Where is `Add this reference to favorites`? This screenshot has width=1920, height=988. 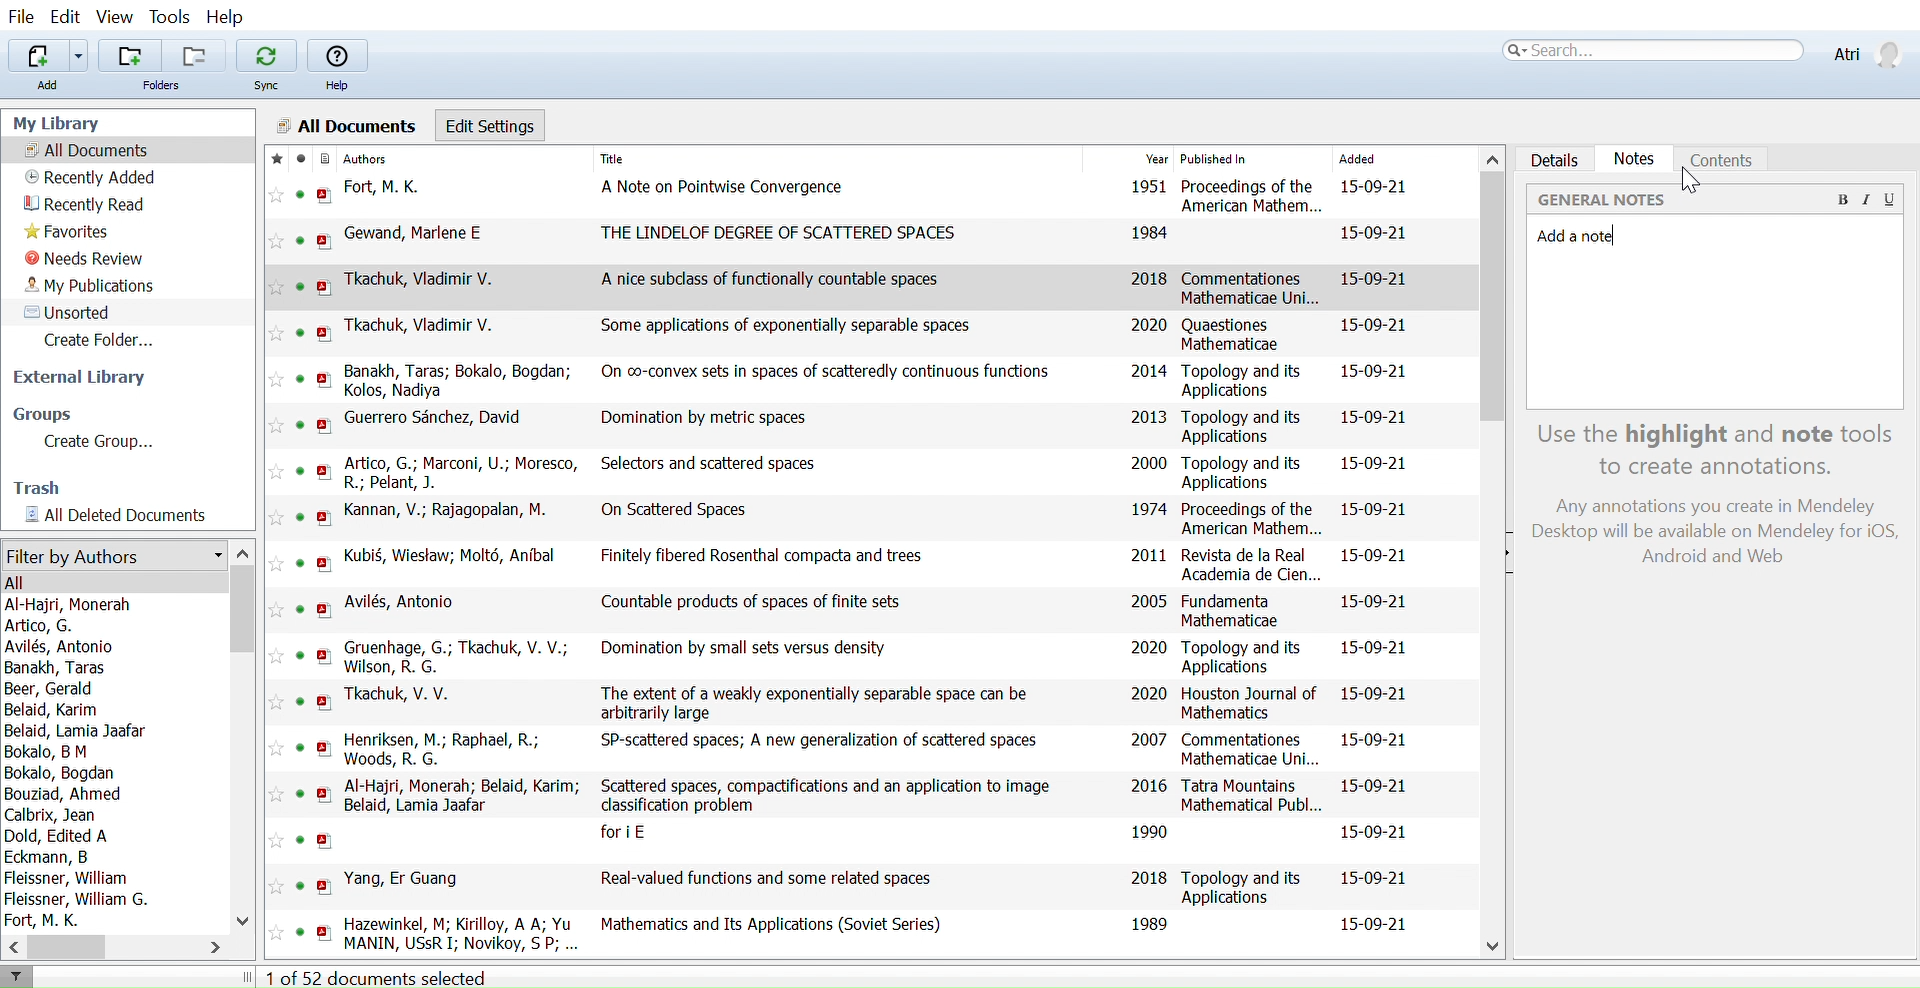 Add this reference to favorites is located at coordinates (277, 610).